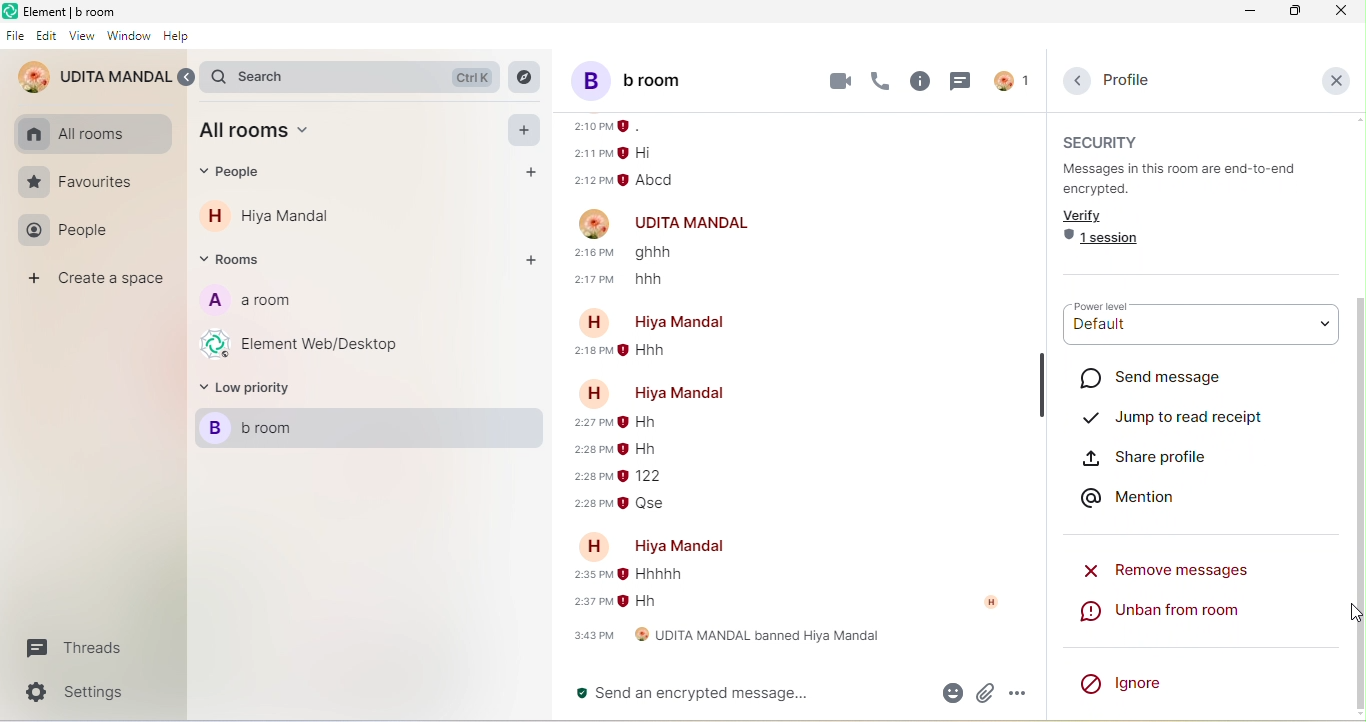  What do you see at coordinates (695, 224) in the screenshot?
I see `udita mandal` at bounding box center [695, 224].